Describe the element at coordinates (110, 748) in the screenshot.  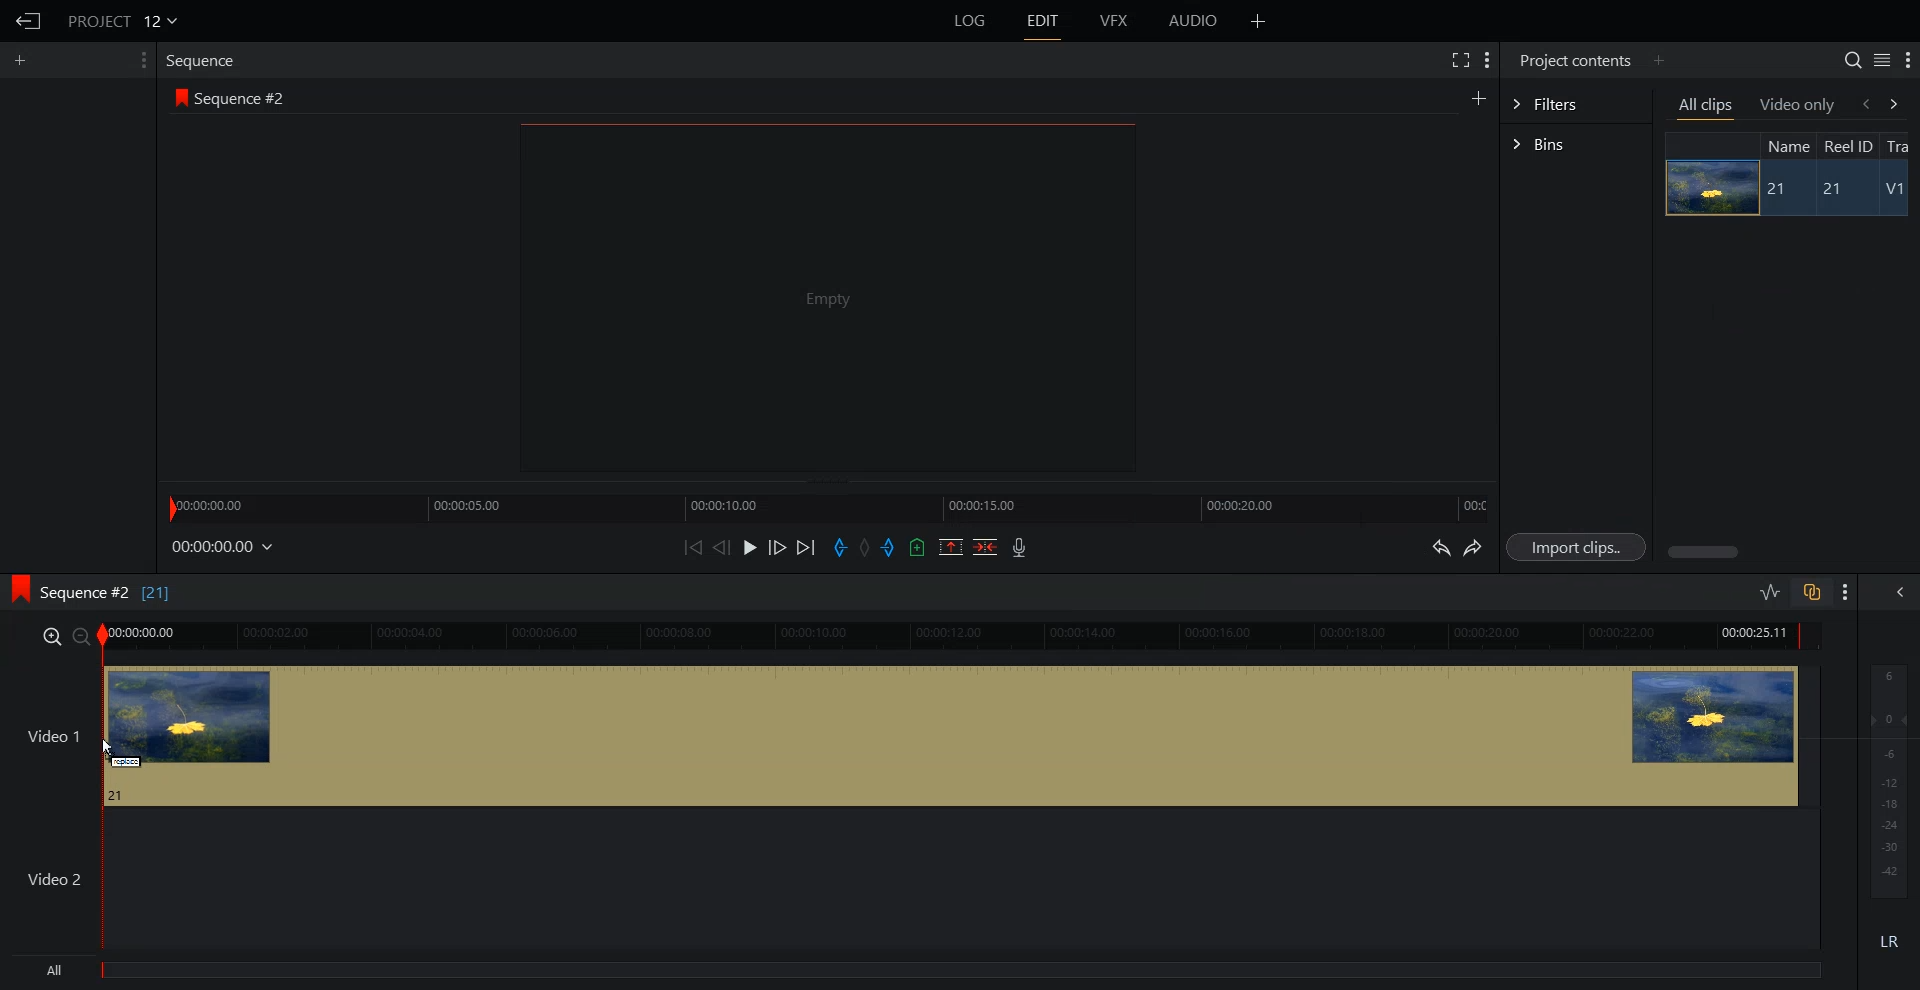
I see `Cursor` at that location.